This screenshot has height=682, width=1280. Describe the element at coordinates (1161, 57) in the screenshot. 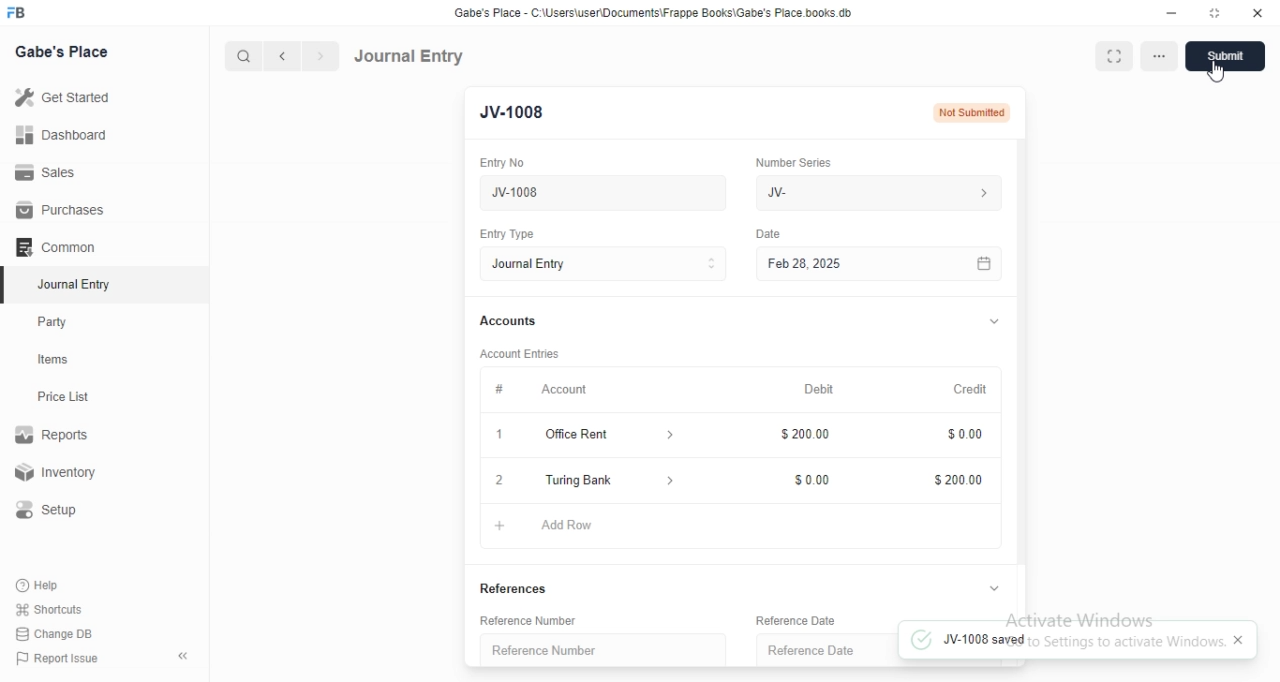

I see `menu` at that location.